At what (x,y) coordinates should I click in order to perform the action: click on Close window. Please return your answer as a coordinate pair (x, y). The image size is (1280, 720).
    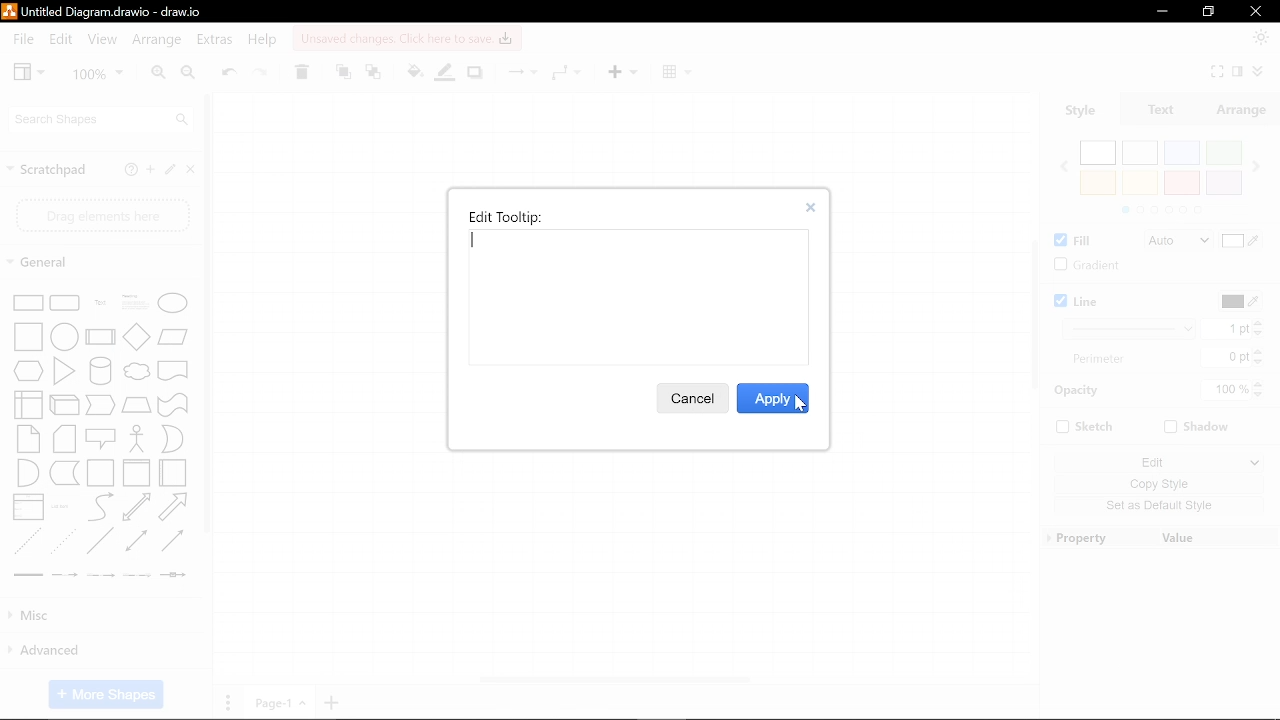
    Looking at the image, I should click on (1254, 11).